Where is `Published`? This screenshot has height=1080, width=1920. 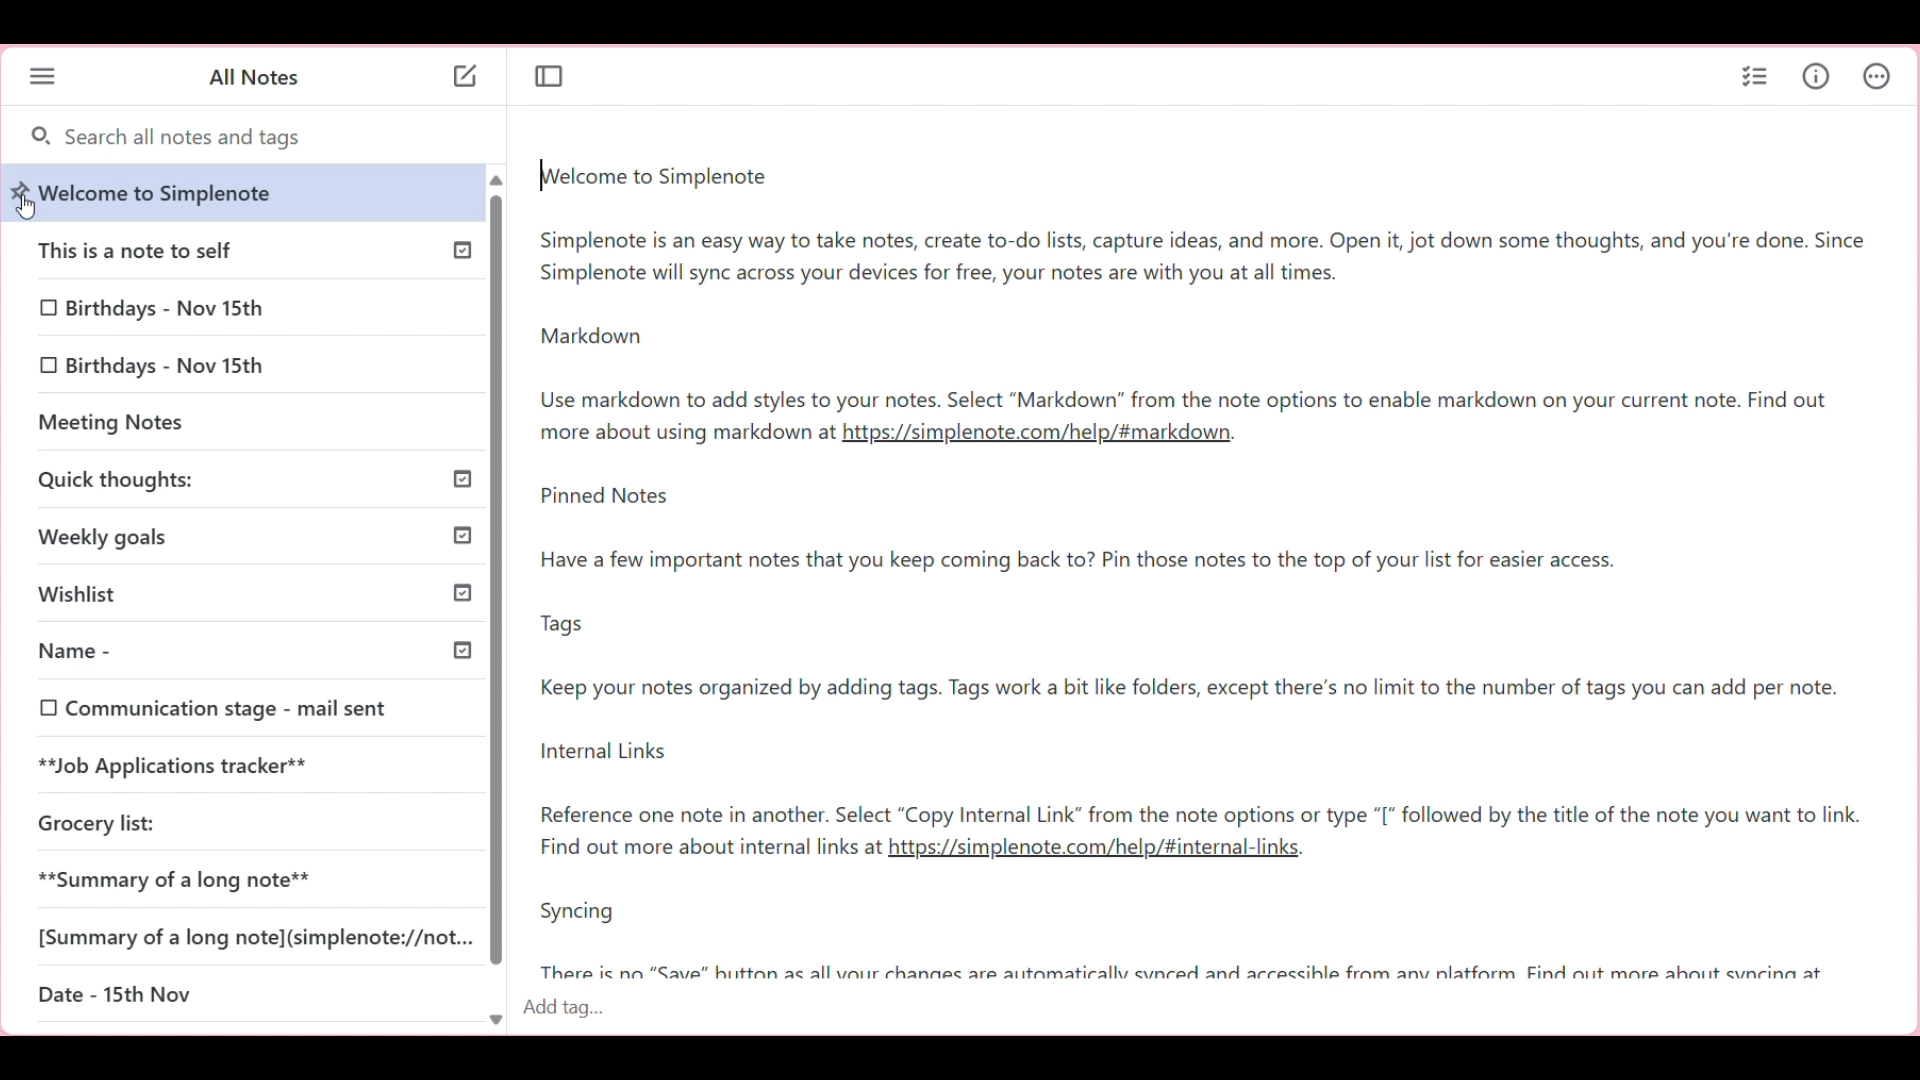
Published is located at coordinates (457, 536).